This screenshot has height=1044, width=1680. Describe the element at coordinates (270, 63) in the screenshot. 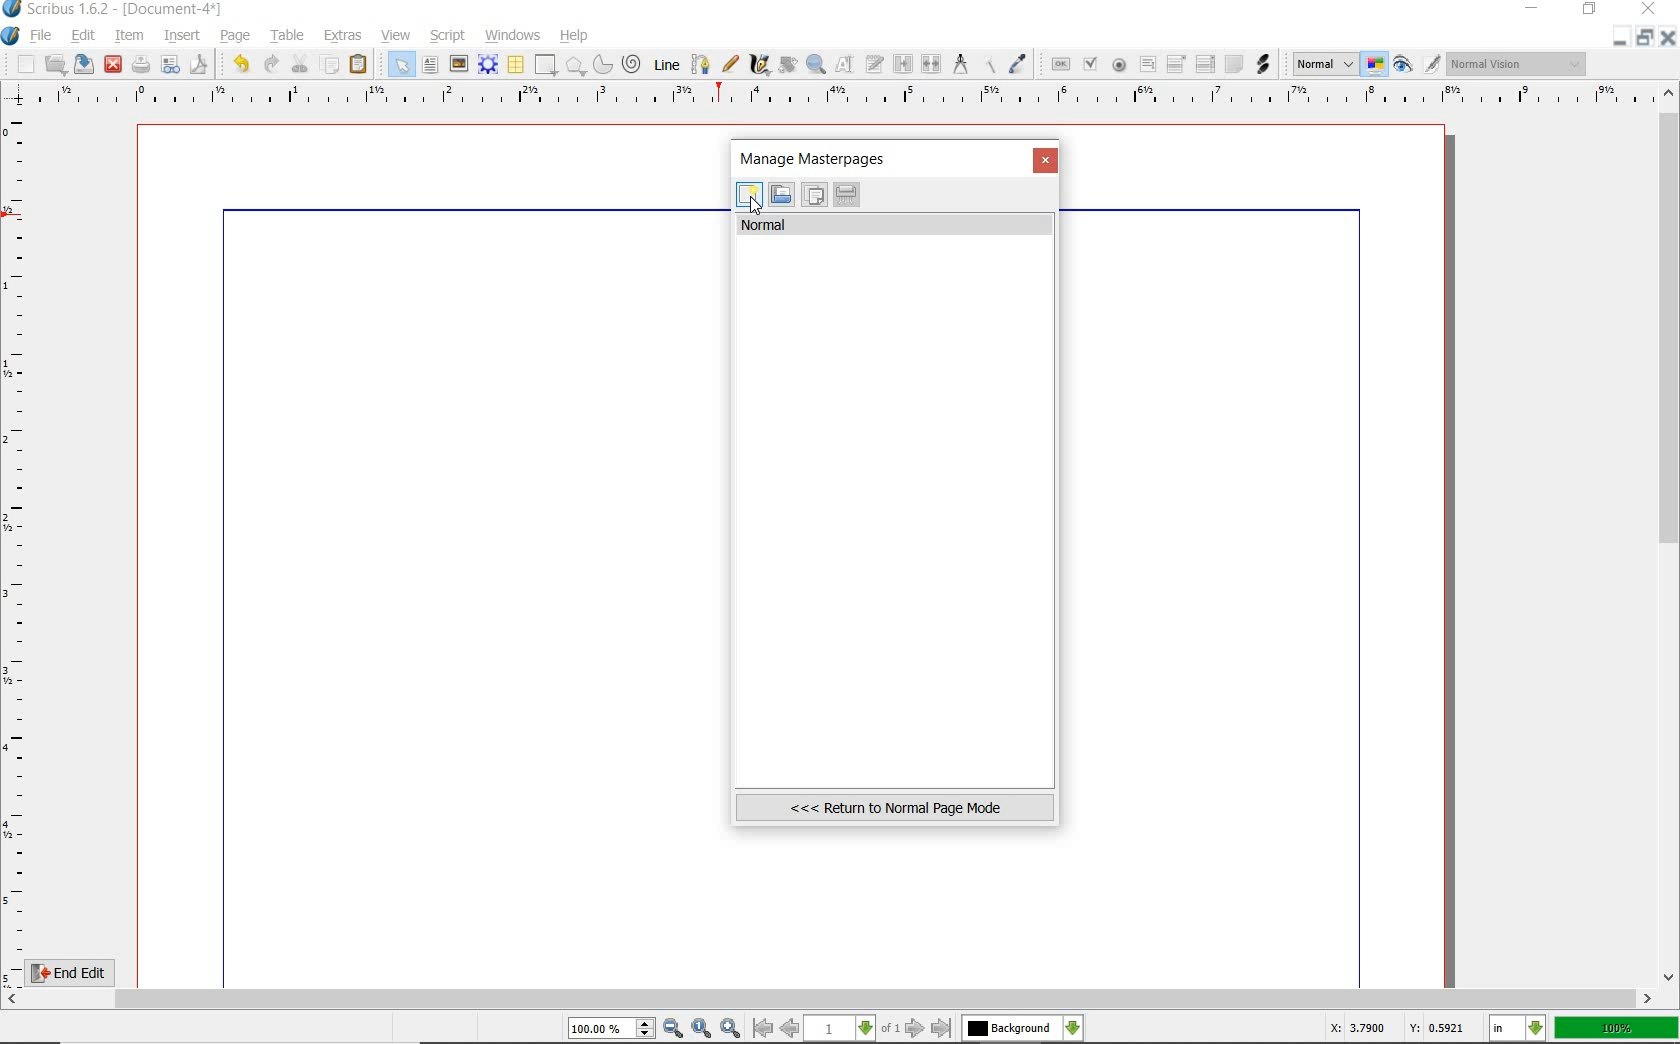

I see `redo` at that location.